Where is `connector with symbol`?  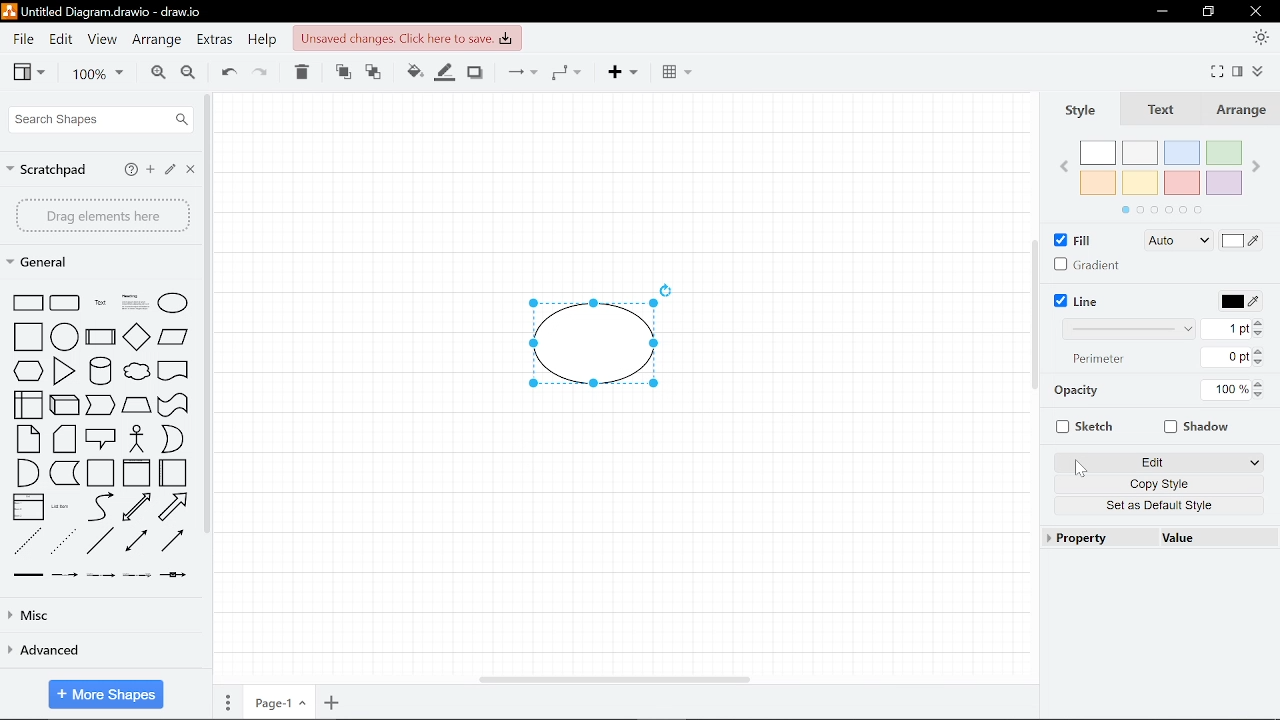 connector with symbol is located at coordinates (171, 575).